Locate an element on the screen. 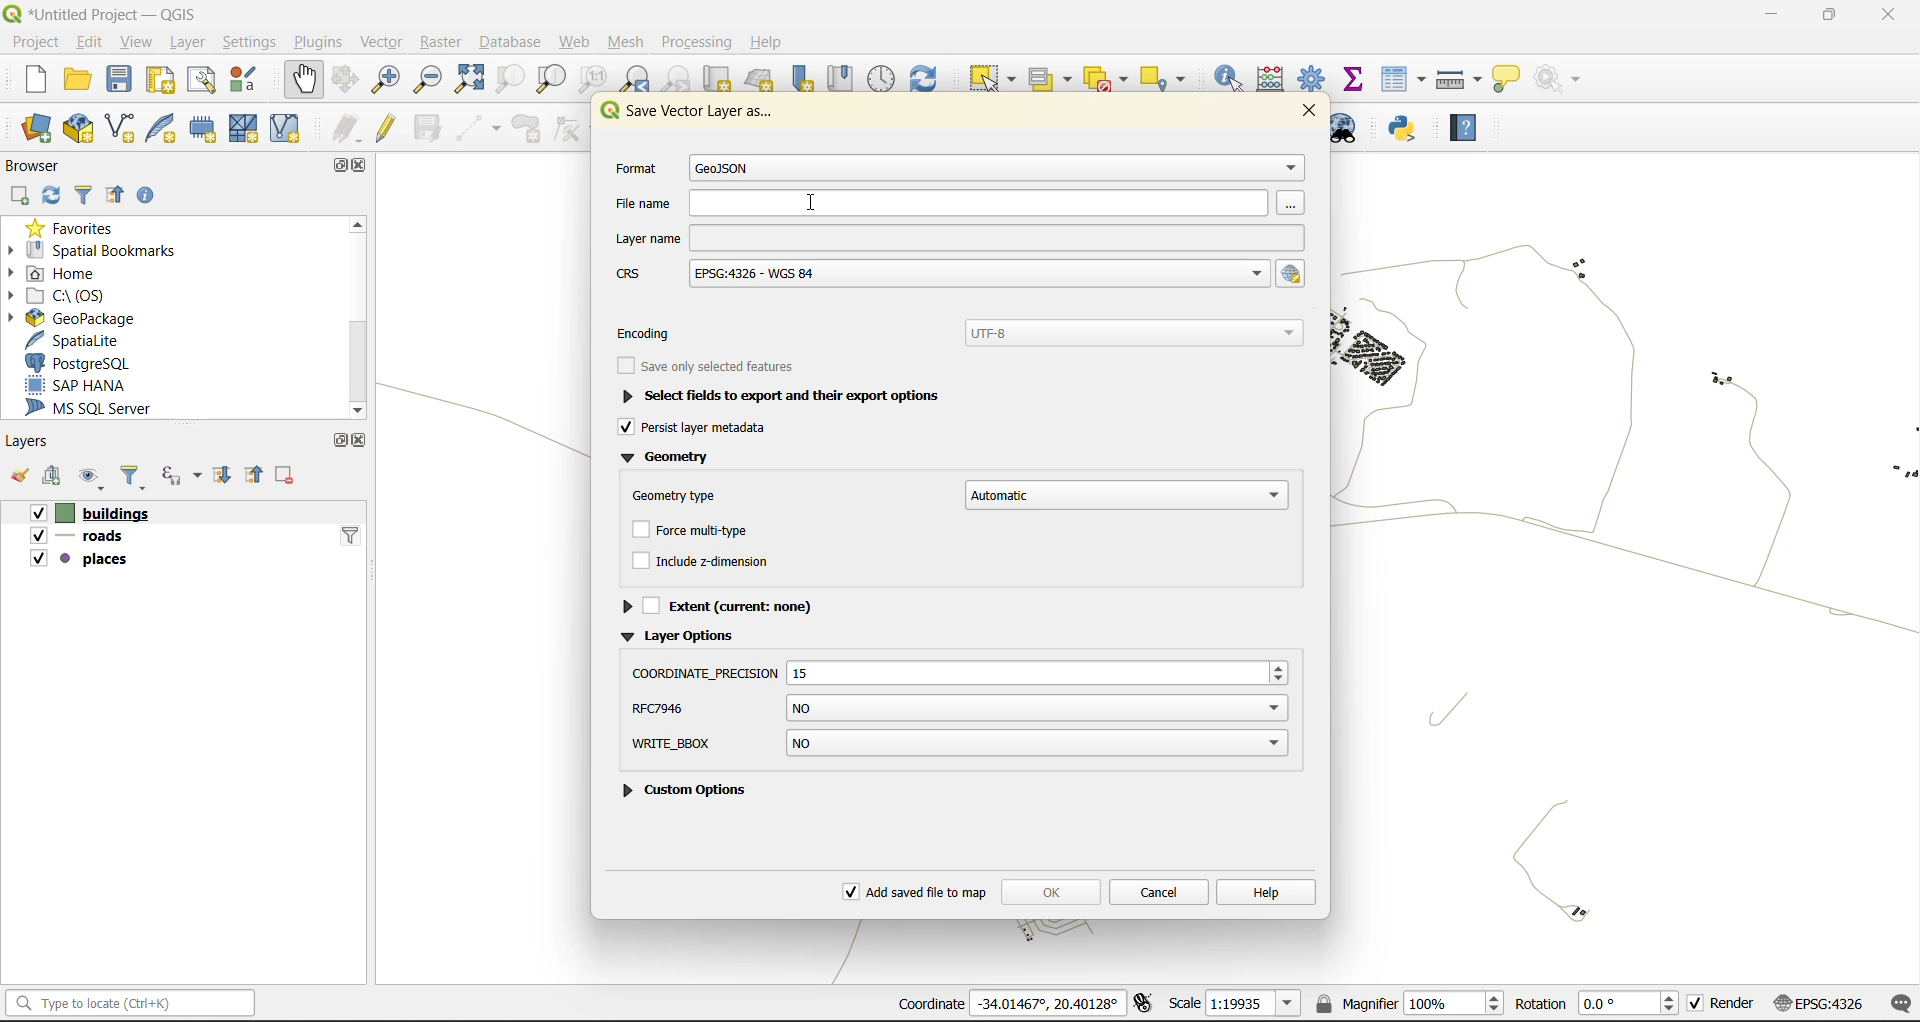 The height and width of the screenshot is (1022, 1920). add is located at coordinates (53, 477).